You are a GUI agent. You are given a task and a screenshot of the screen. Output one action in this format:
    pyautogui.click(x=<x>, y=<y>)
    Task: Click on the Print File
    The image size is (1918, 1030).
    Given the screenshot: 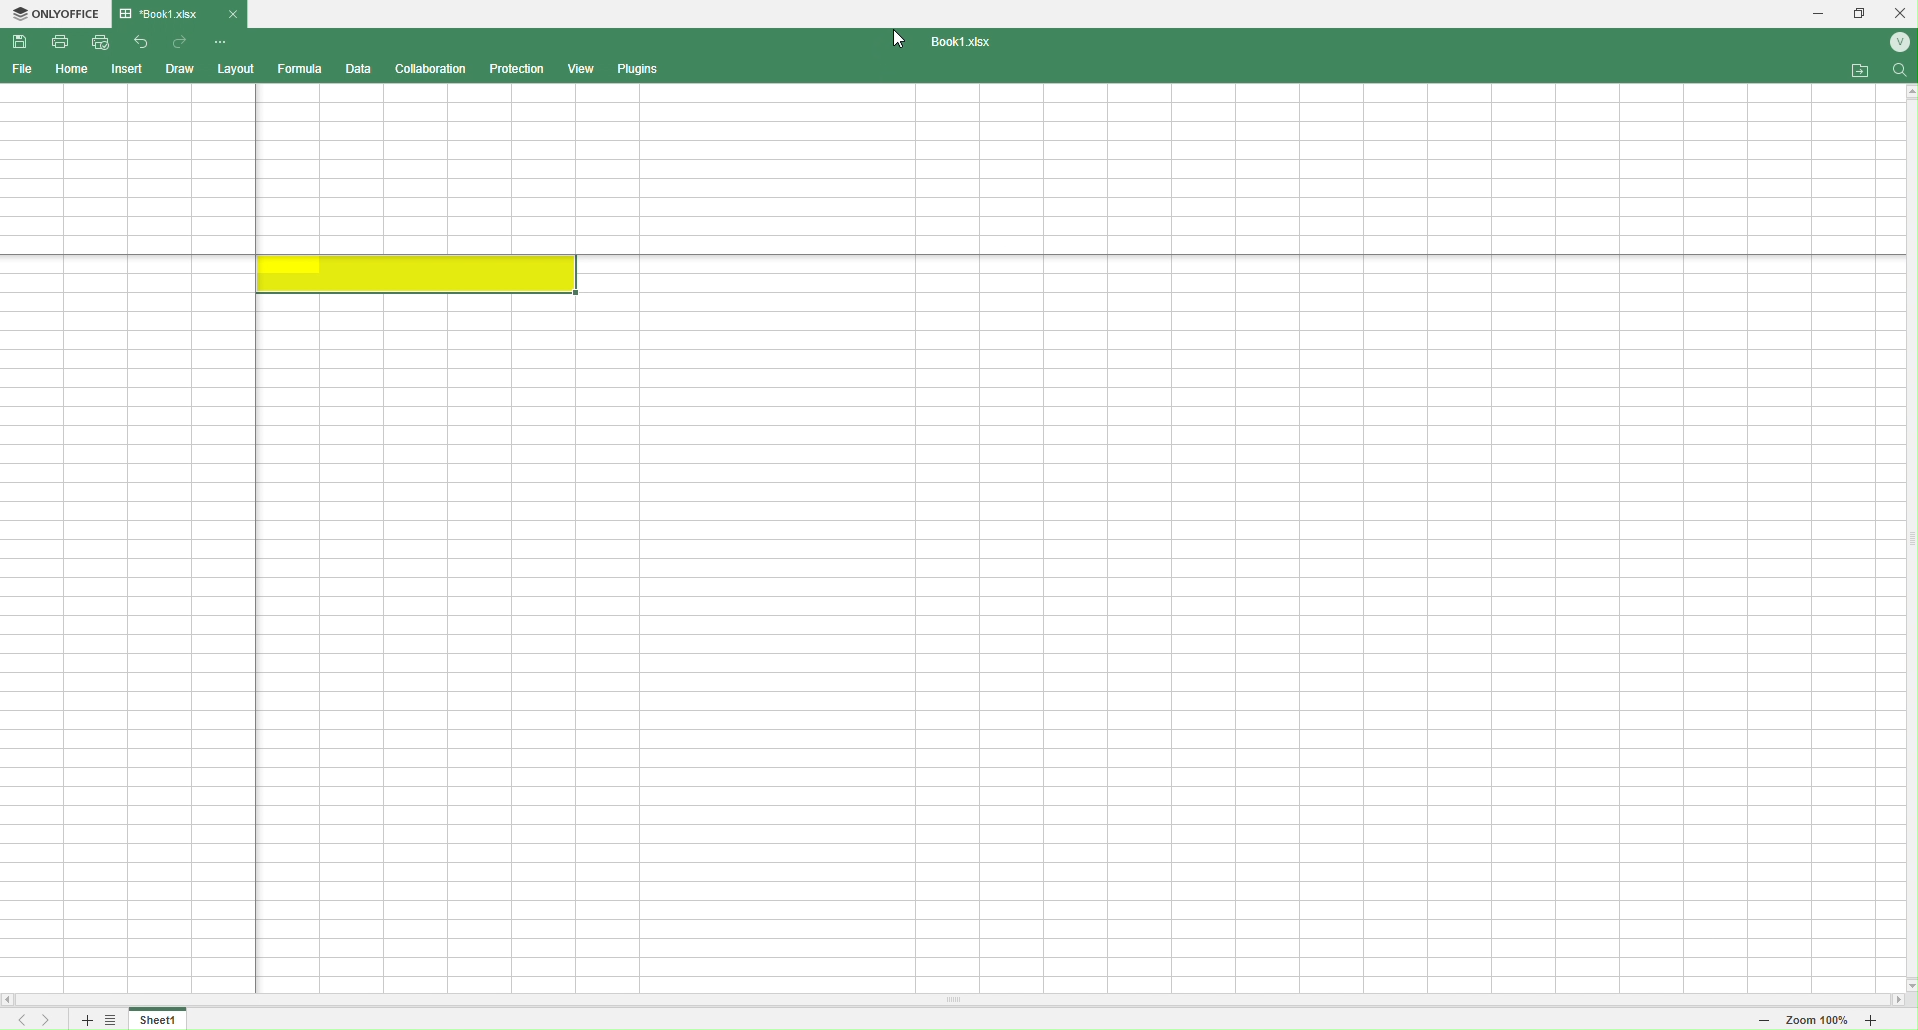 What is the action you would take?
    pyautogui.click(x=66, y=46)
    